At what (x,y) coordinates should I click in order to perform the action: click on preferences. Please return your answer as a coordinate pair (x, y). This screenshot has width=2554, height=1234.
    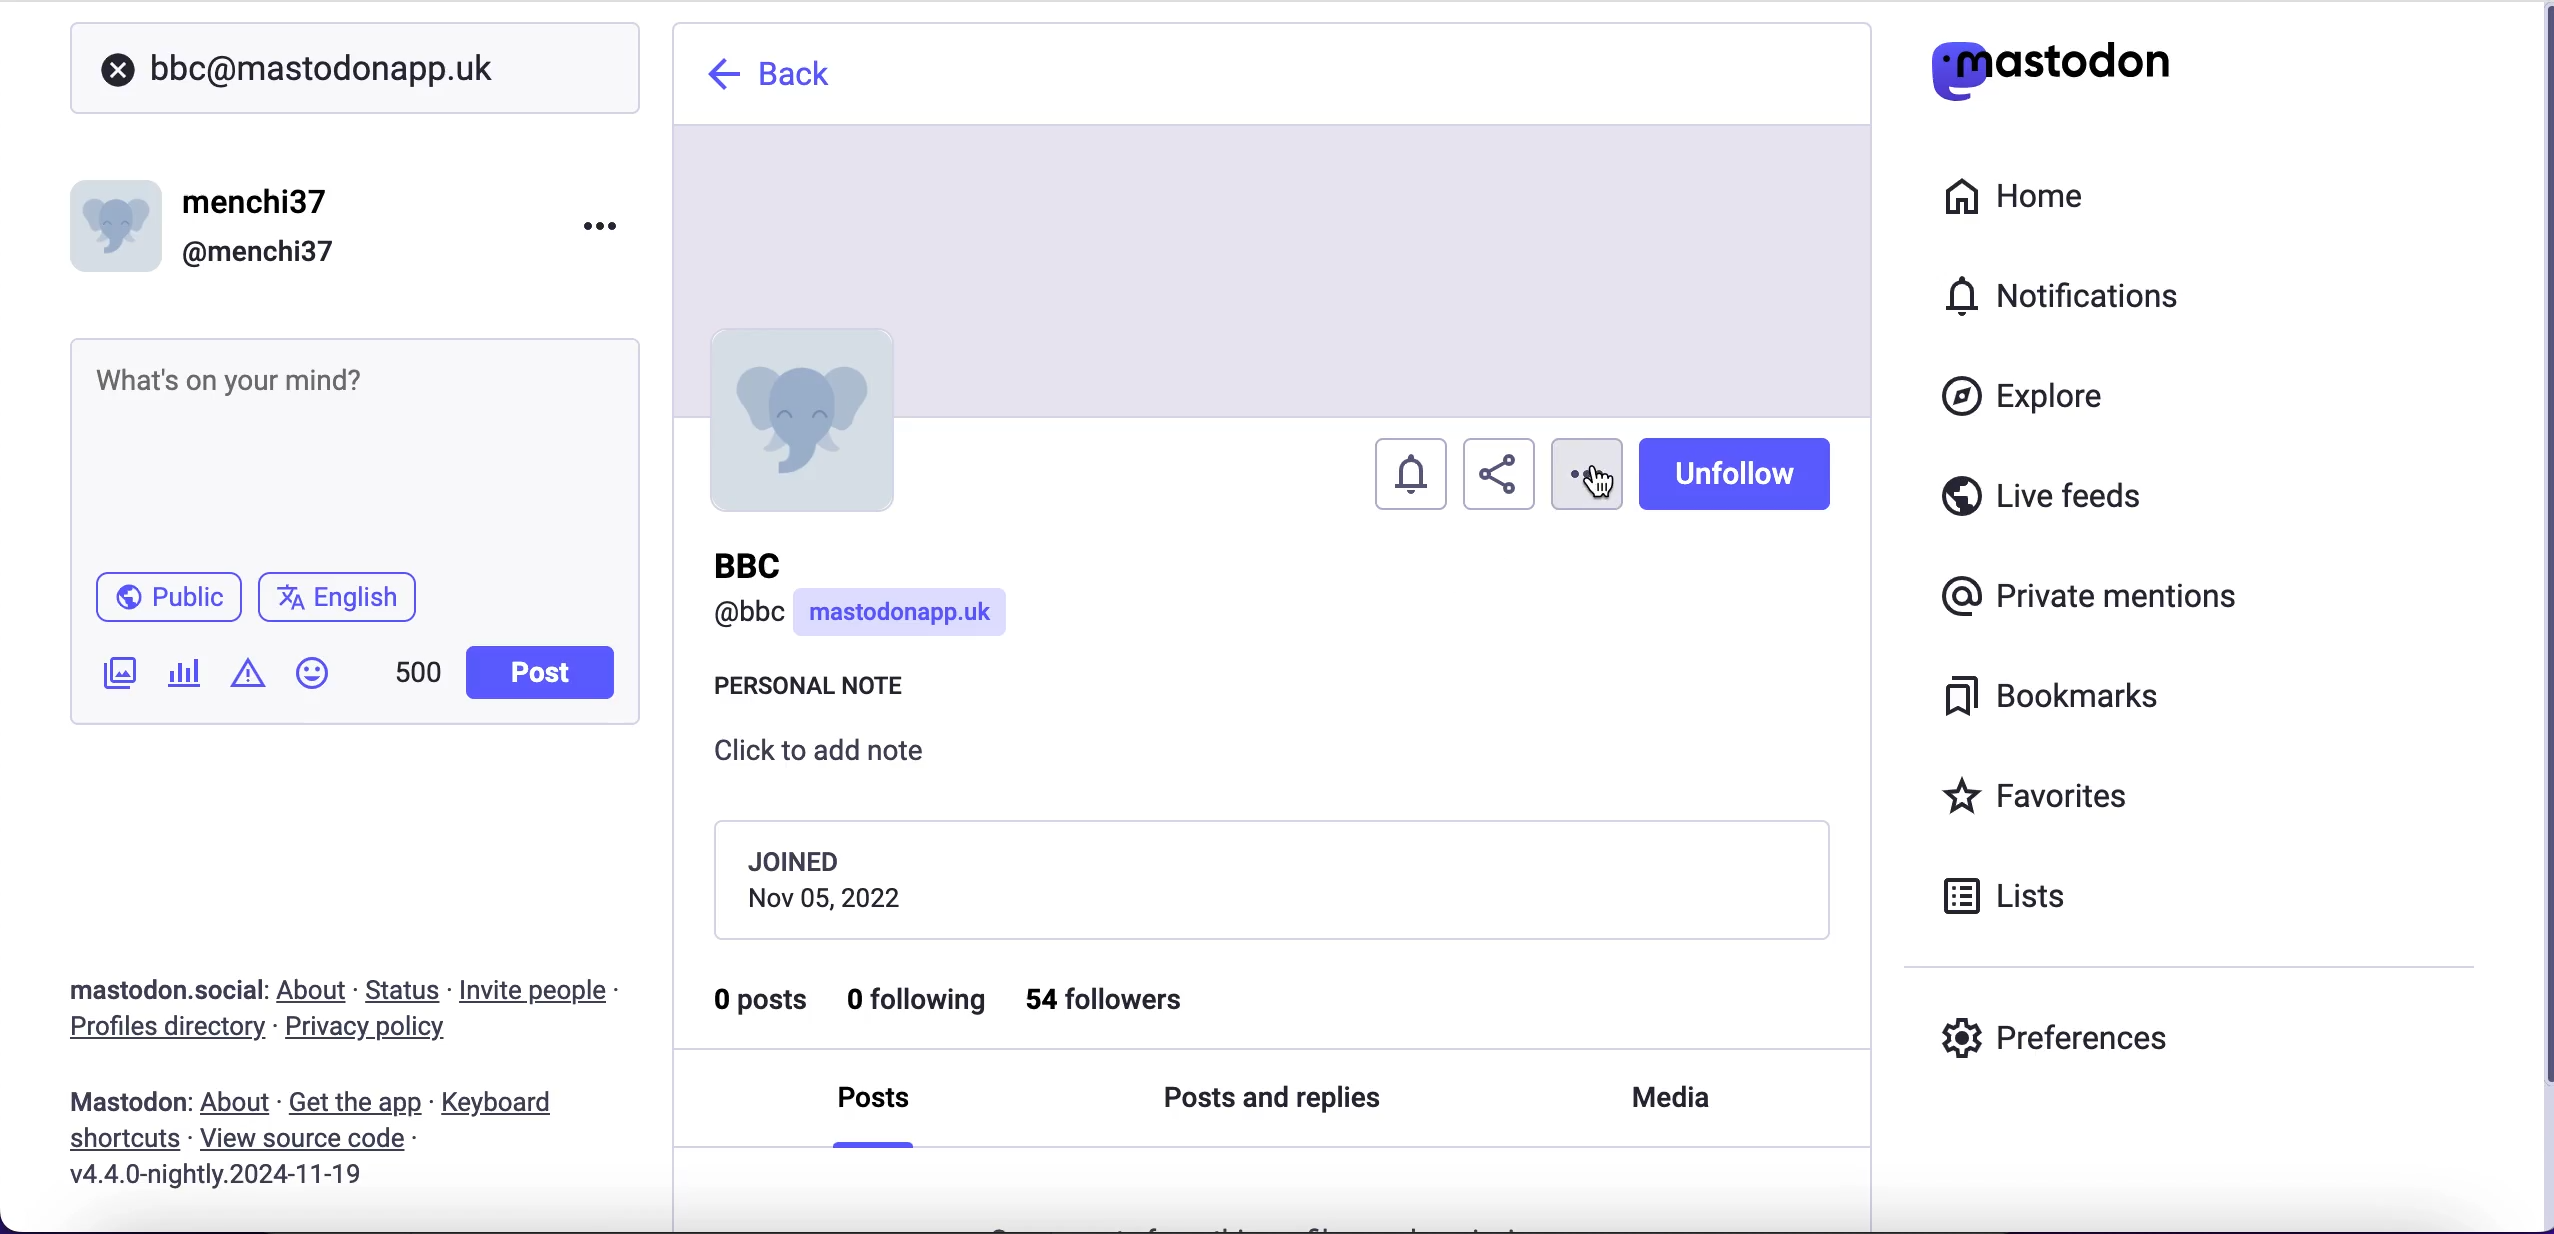
    Looking at the image, I should click on (2056, 1037).